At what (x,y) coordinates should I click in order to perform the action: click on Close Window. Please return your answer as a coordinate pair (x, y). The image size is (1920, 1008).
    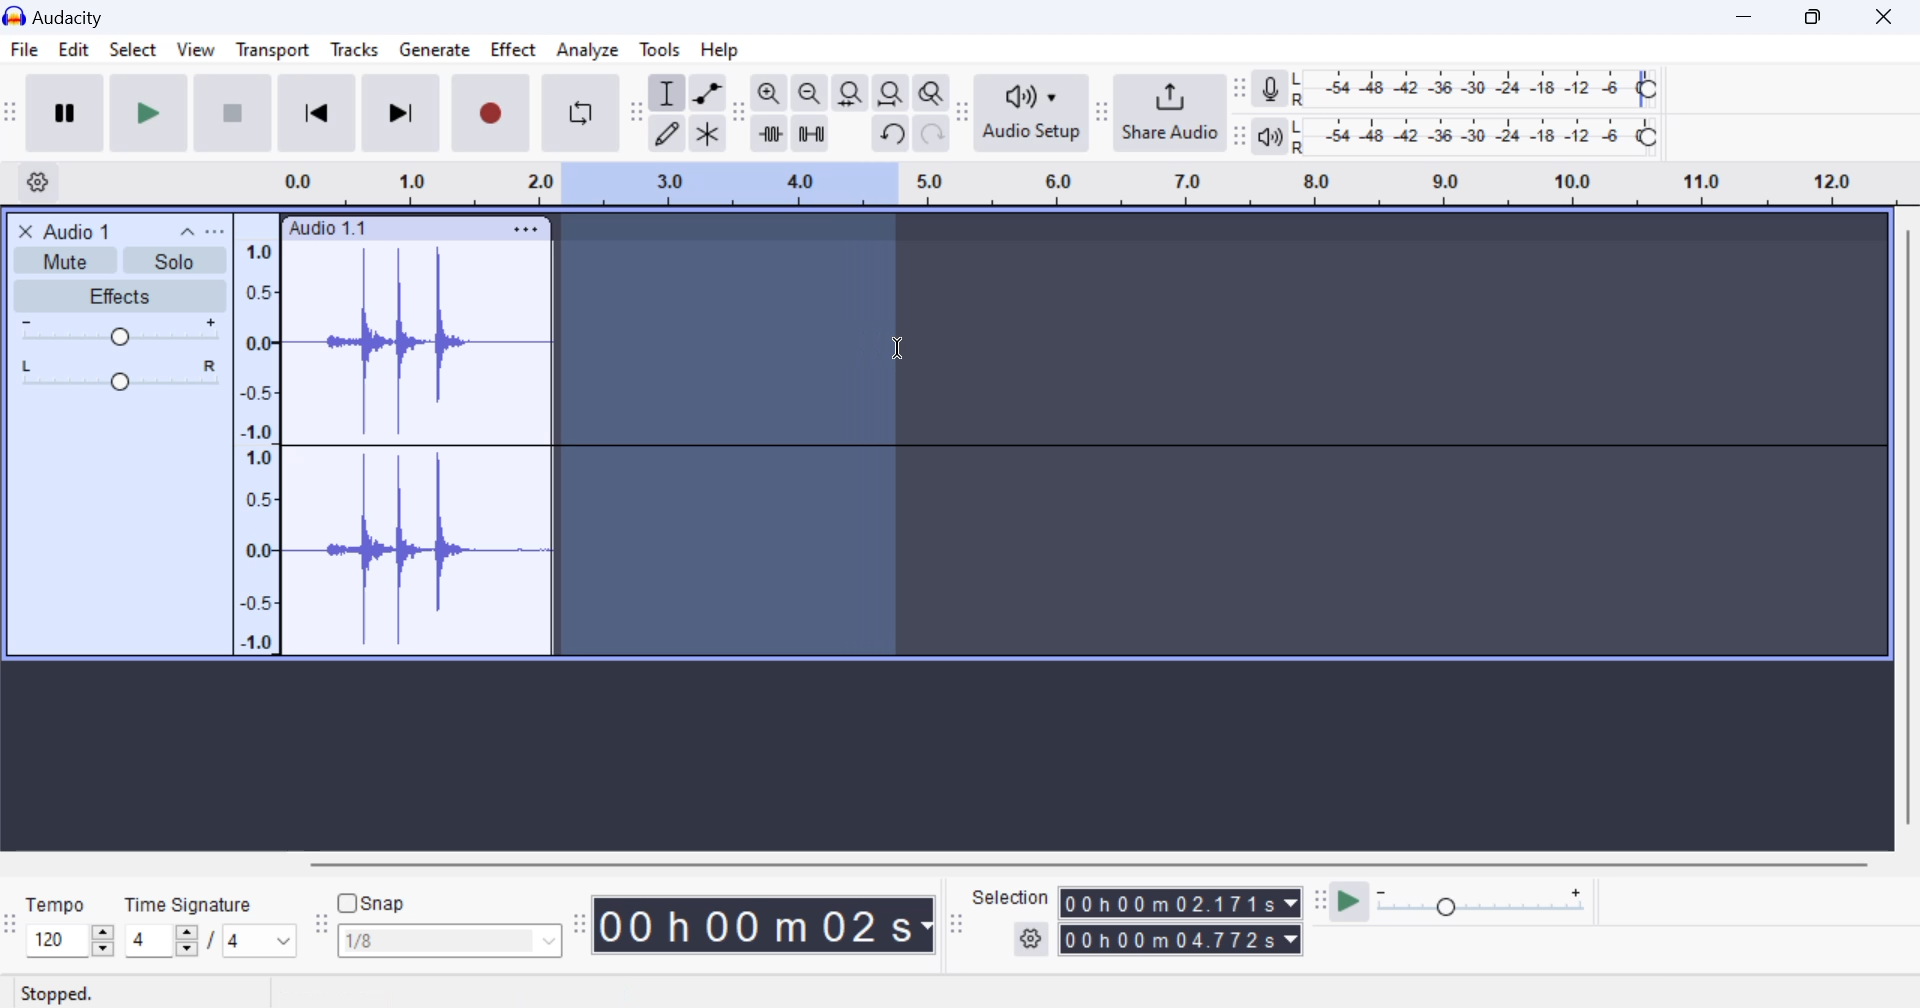
    Looking at the image, I should click on (1889, 14).